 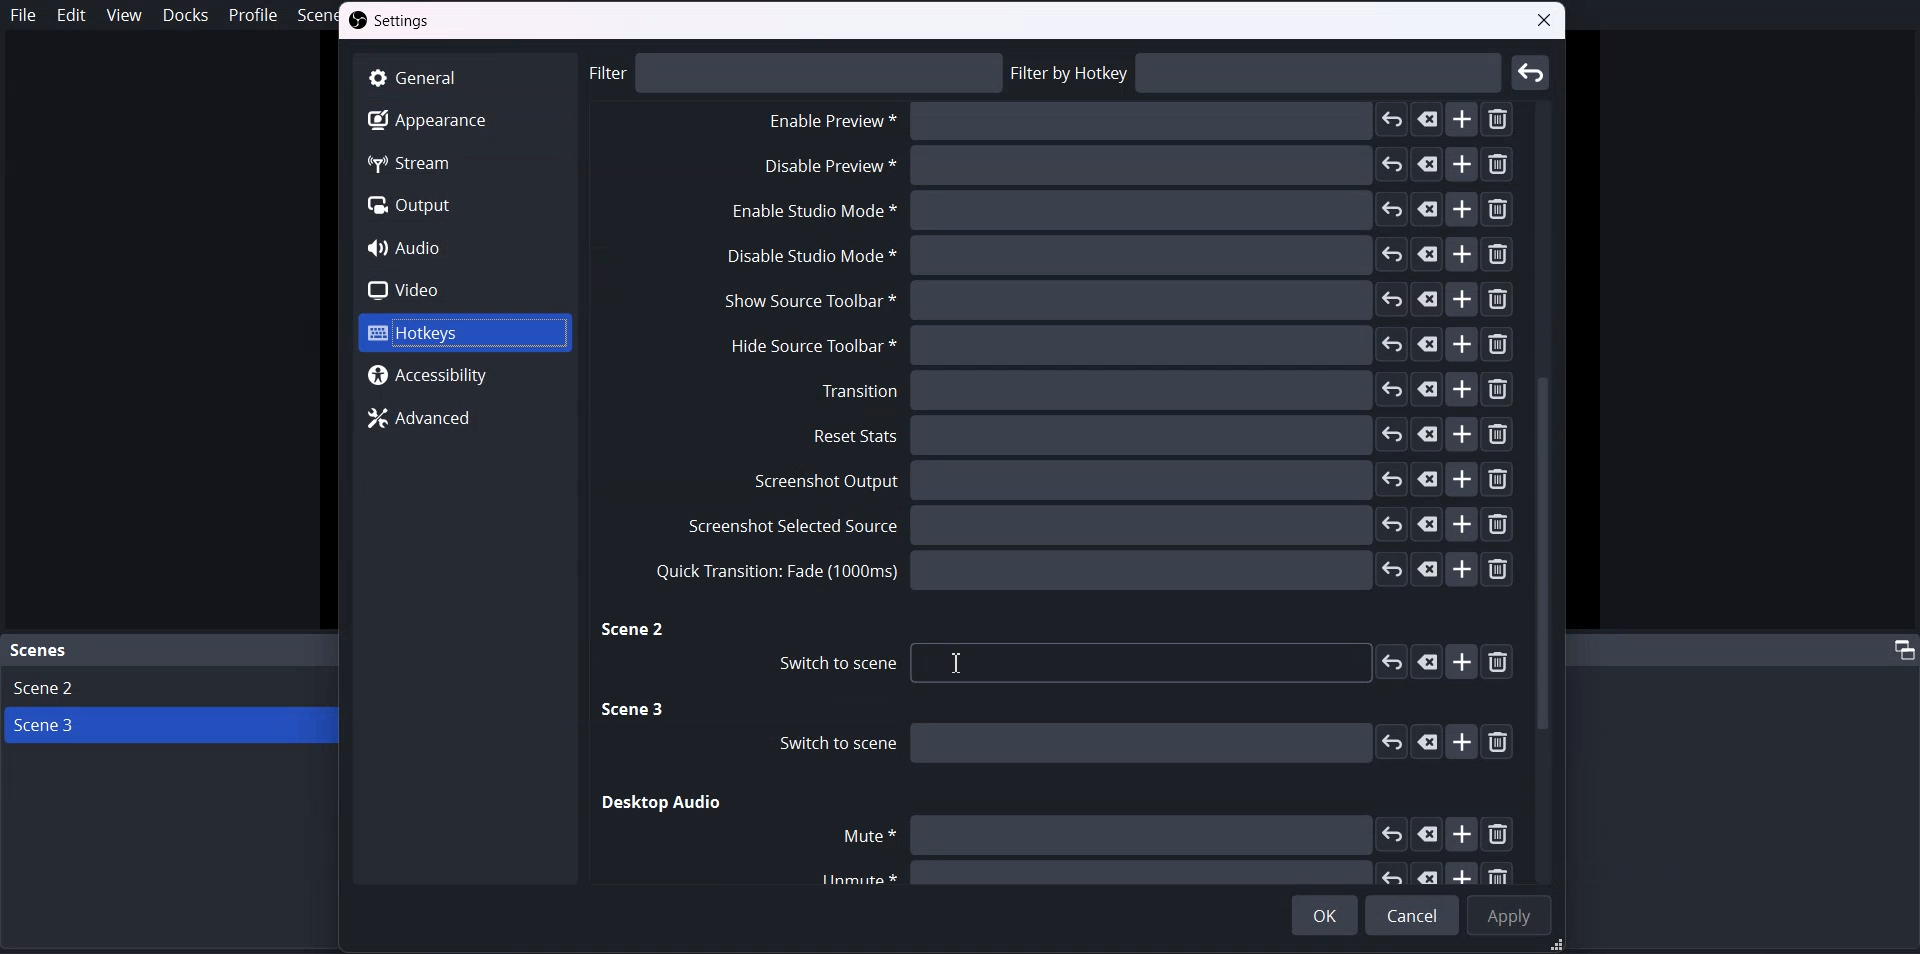 I want to click on Accessibility, so click(x=466, y=375).